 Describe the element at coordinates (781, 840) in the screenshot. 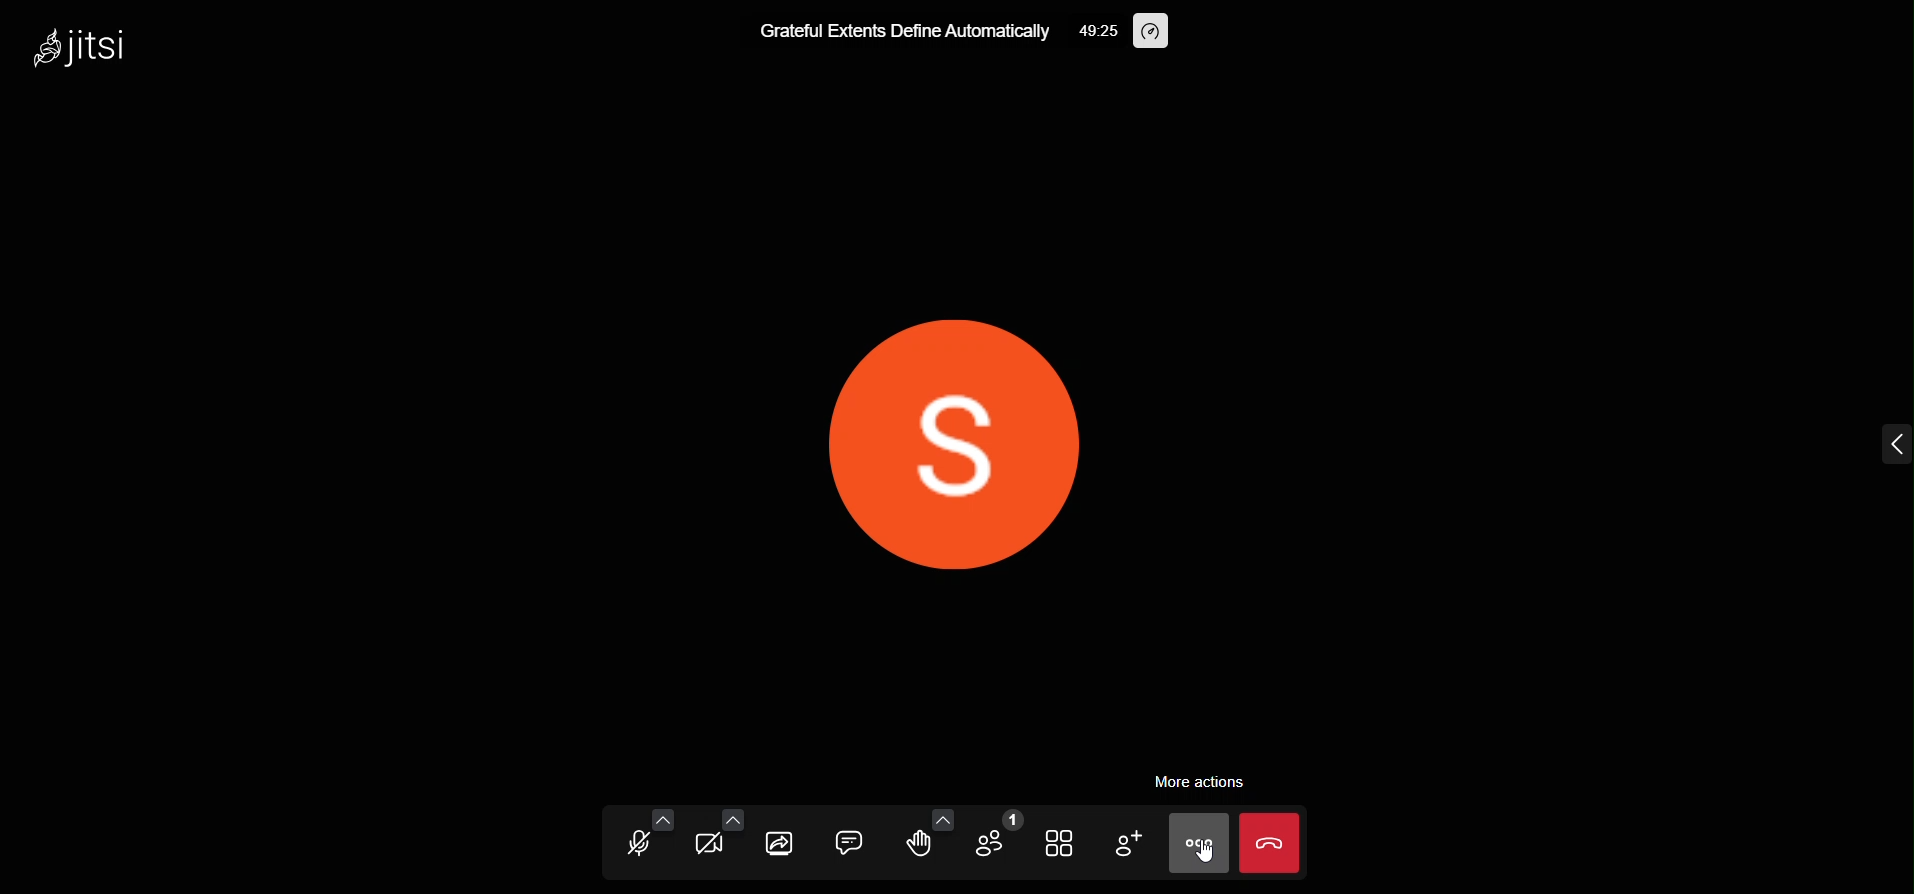

I see `screen share` at that location.